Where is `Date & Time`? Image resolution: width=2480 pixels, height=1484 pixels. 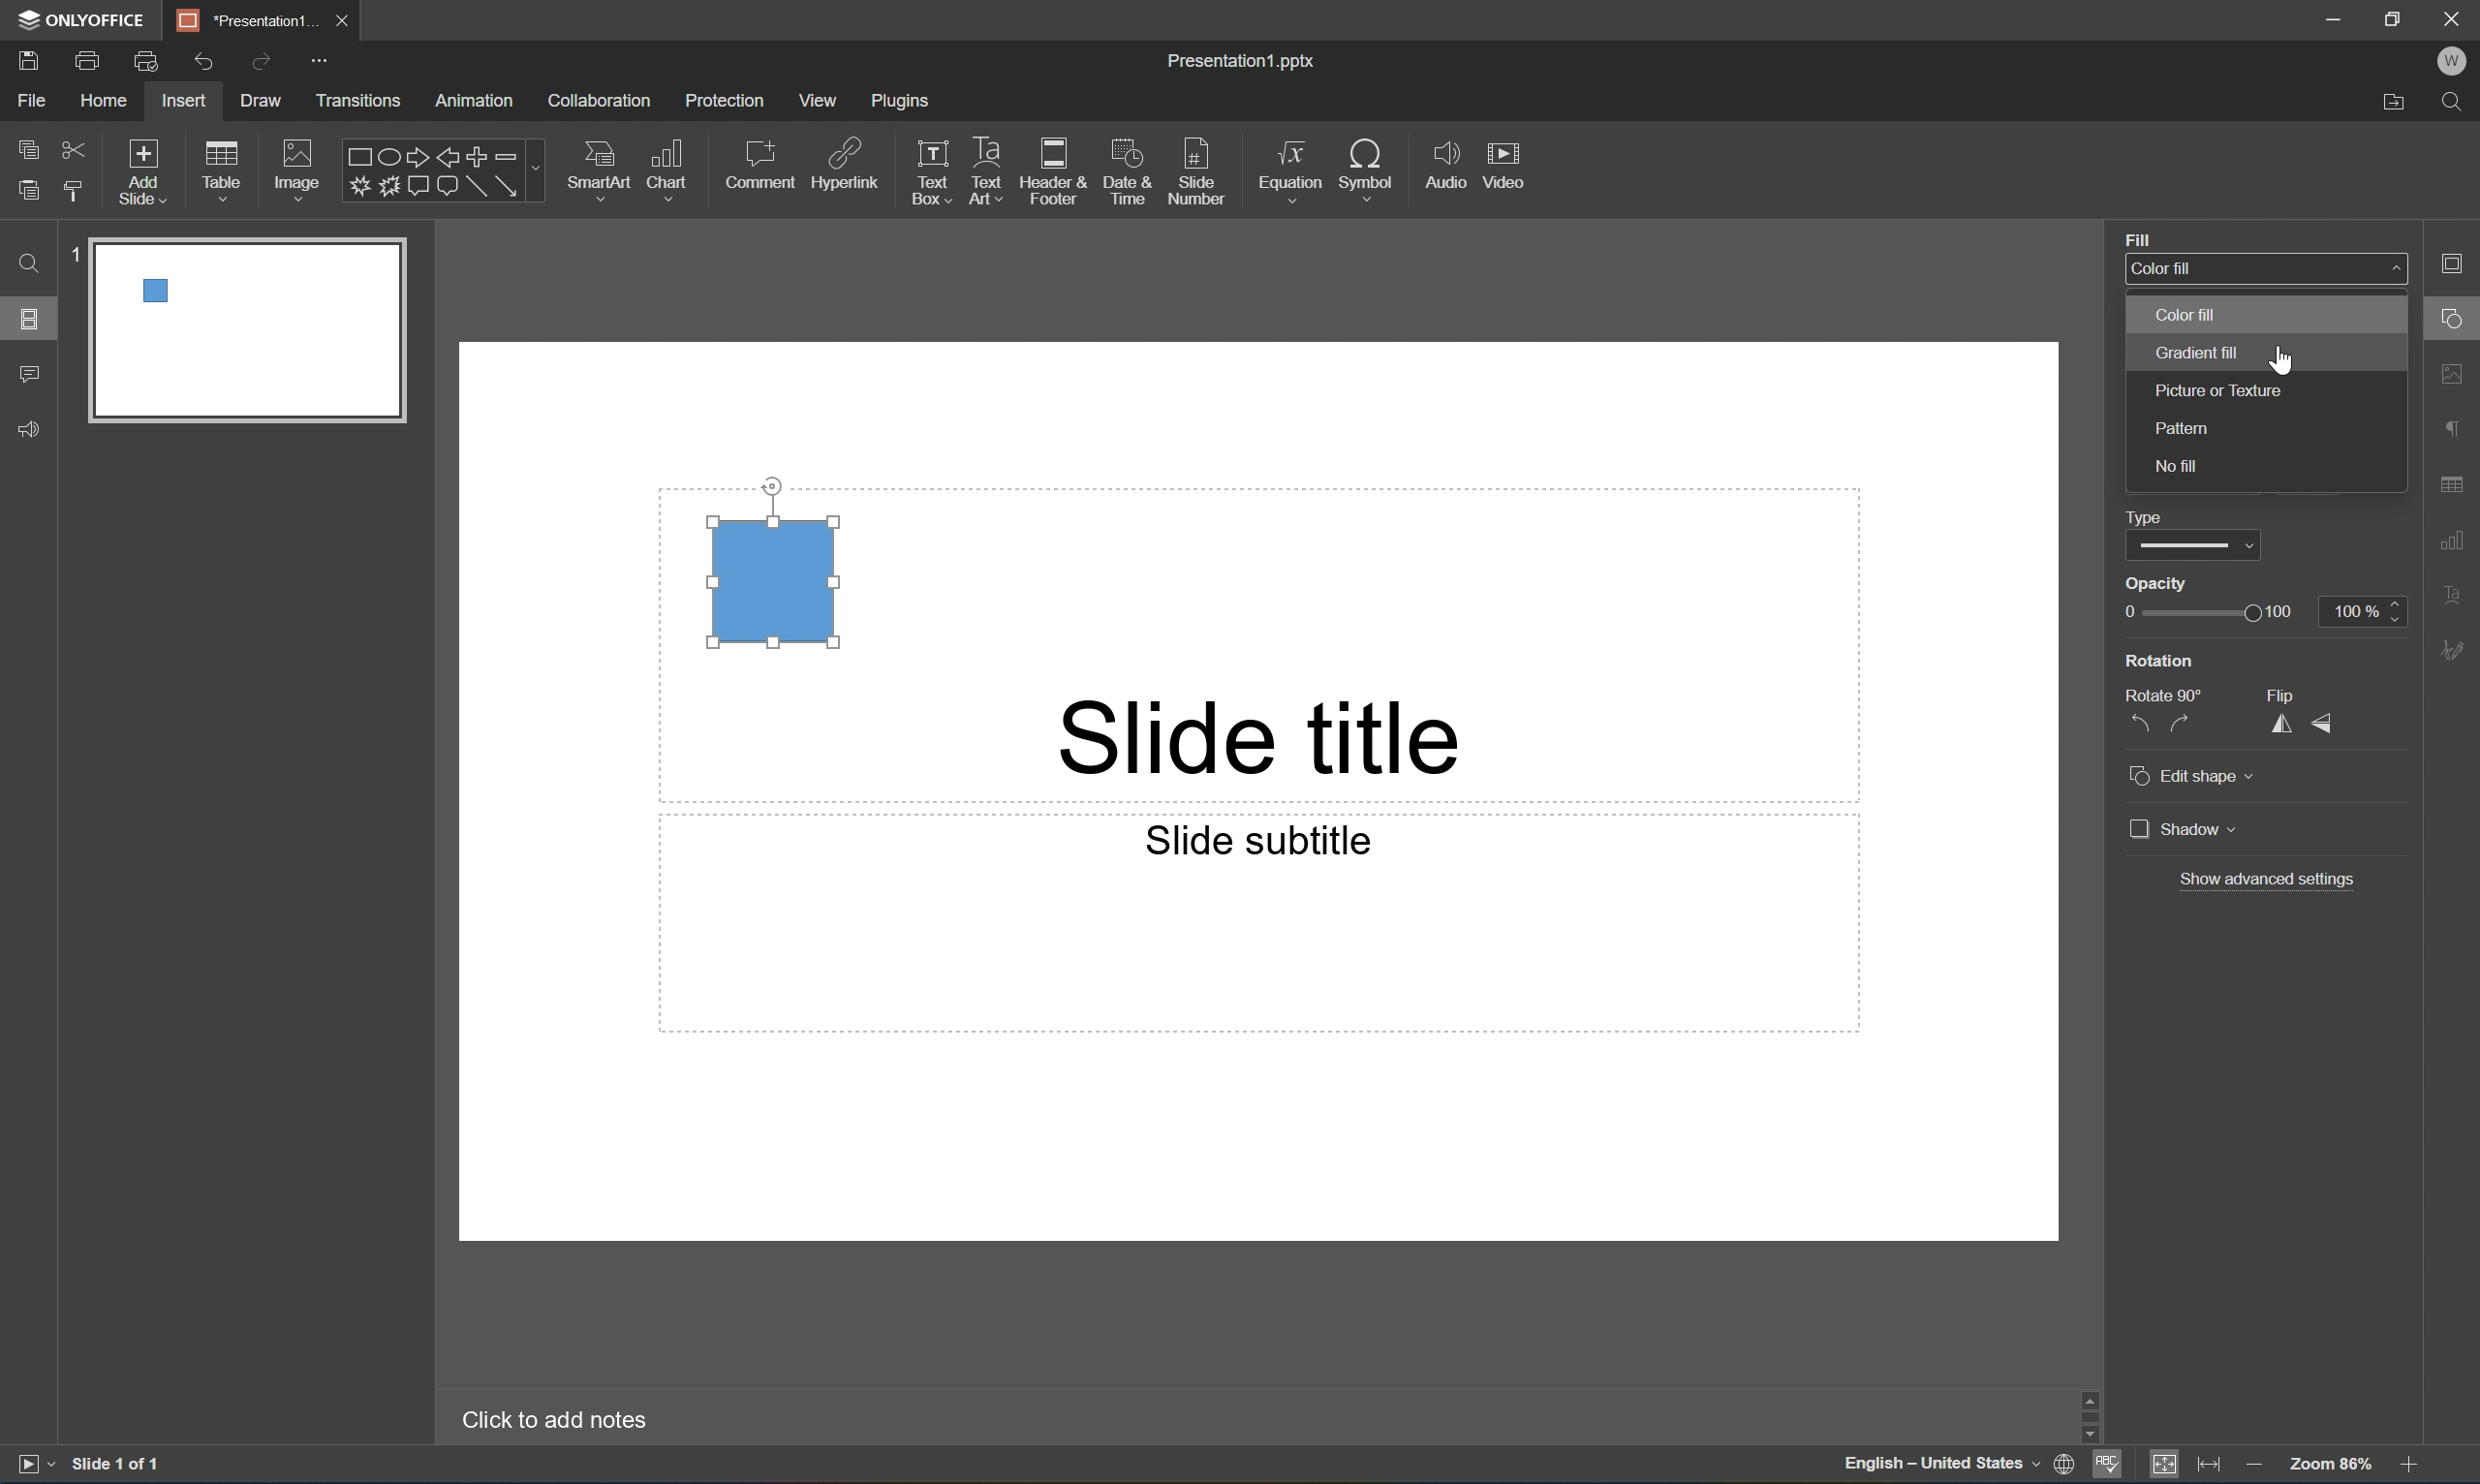 Date & Time is located at coordinates (1124, 169).